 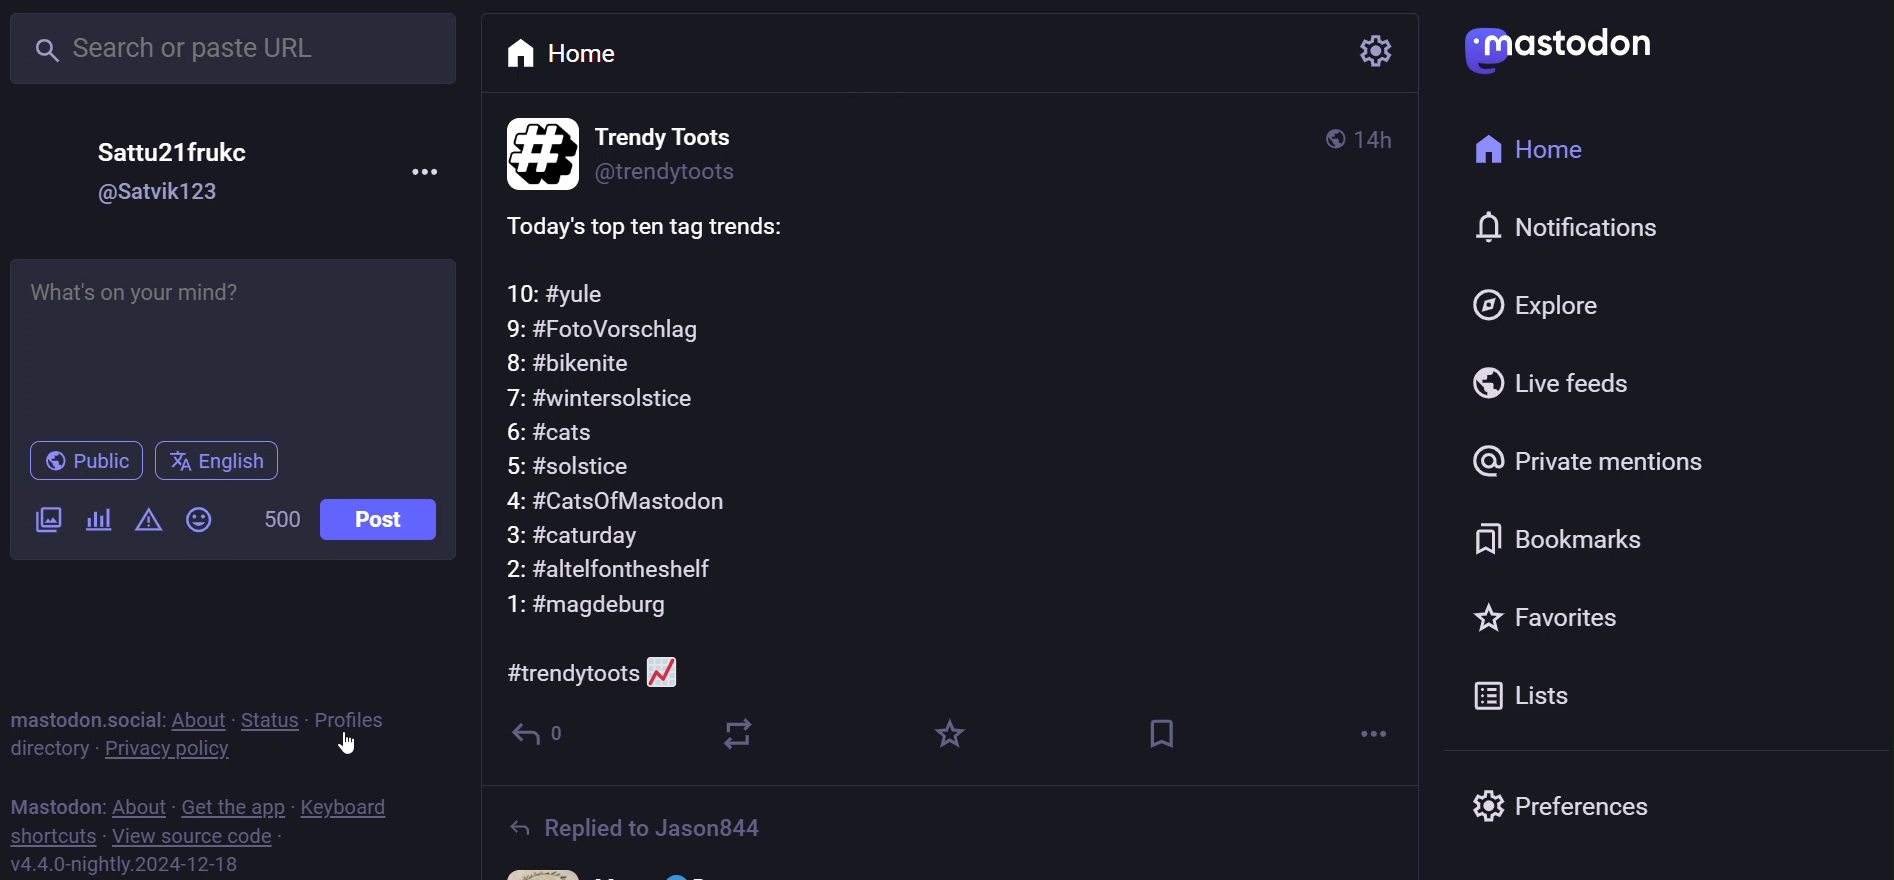 What do you see at coordinates (147, 522) in the screenshot?
I see `content warning` at bounding box center [147, 522].